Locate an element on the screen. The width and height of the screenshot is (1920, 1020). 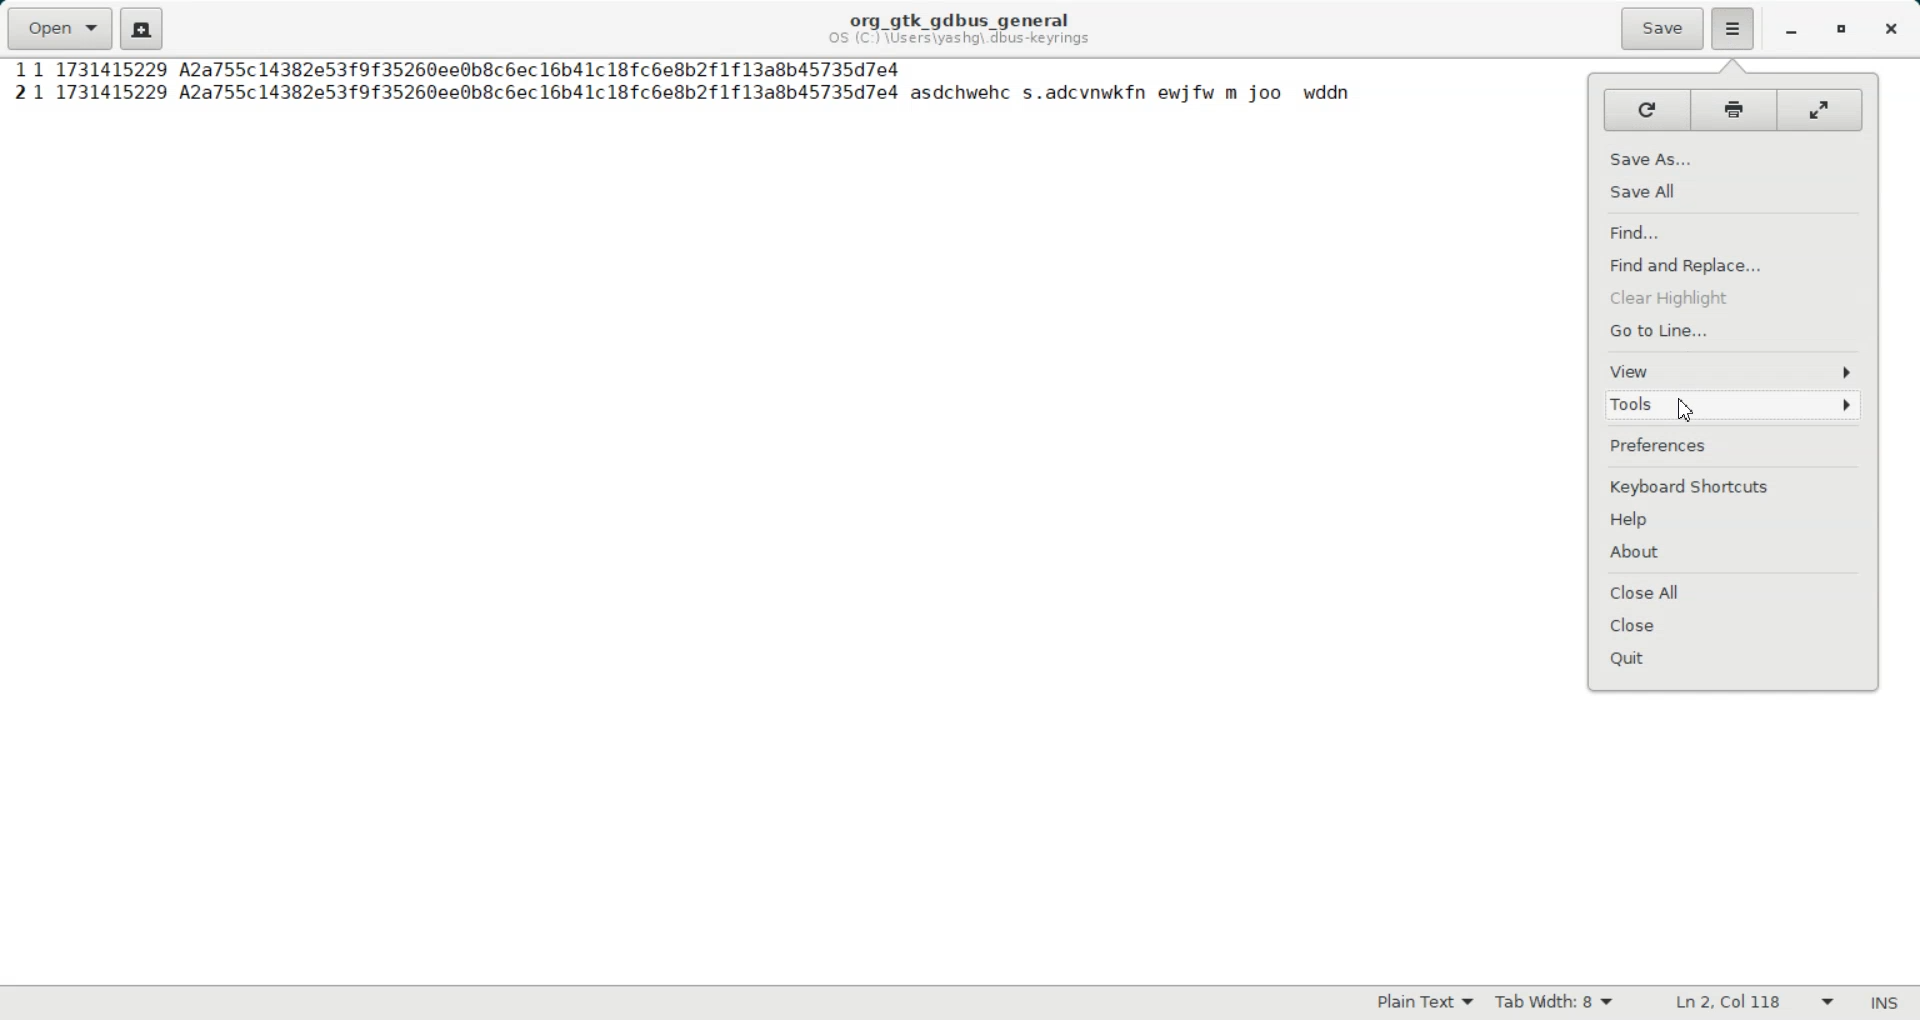
Quit is located at coordinates (1732, 661).